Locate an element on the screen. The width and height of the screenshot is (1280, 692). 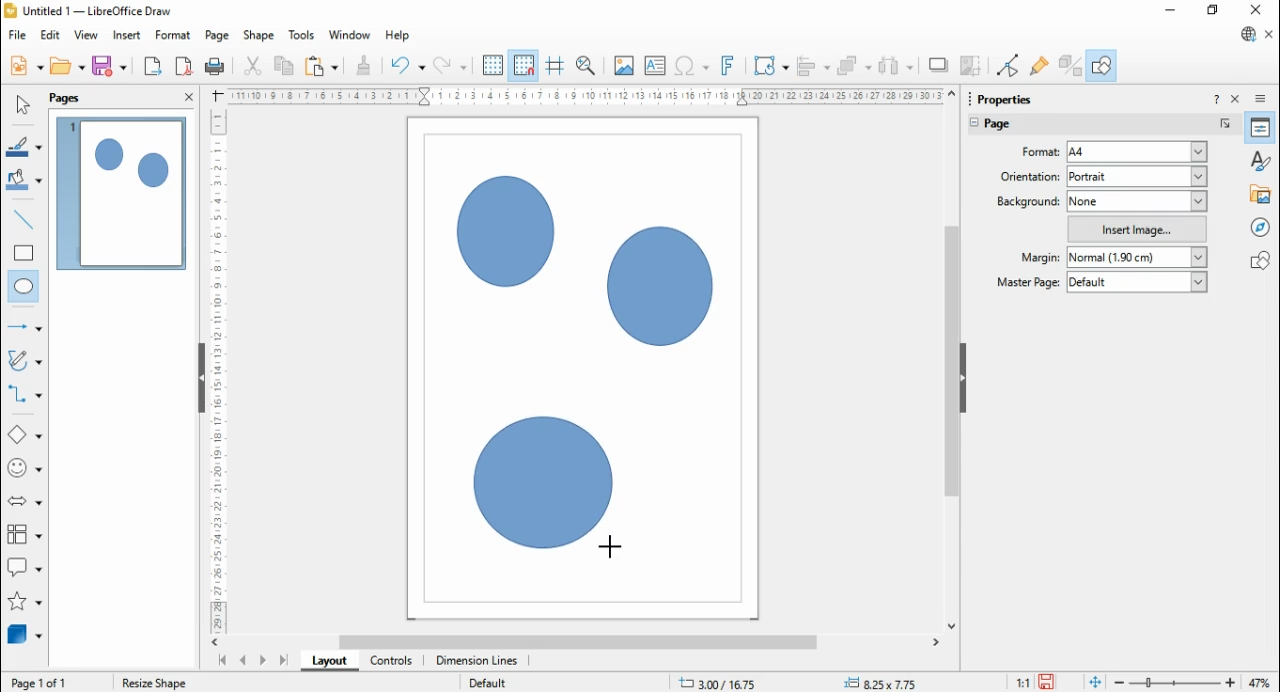
print is located at coordinates (214, 66).